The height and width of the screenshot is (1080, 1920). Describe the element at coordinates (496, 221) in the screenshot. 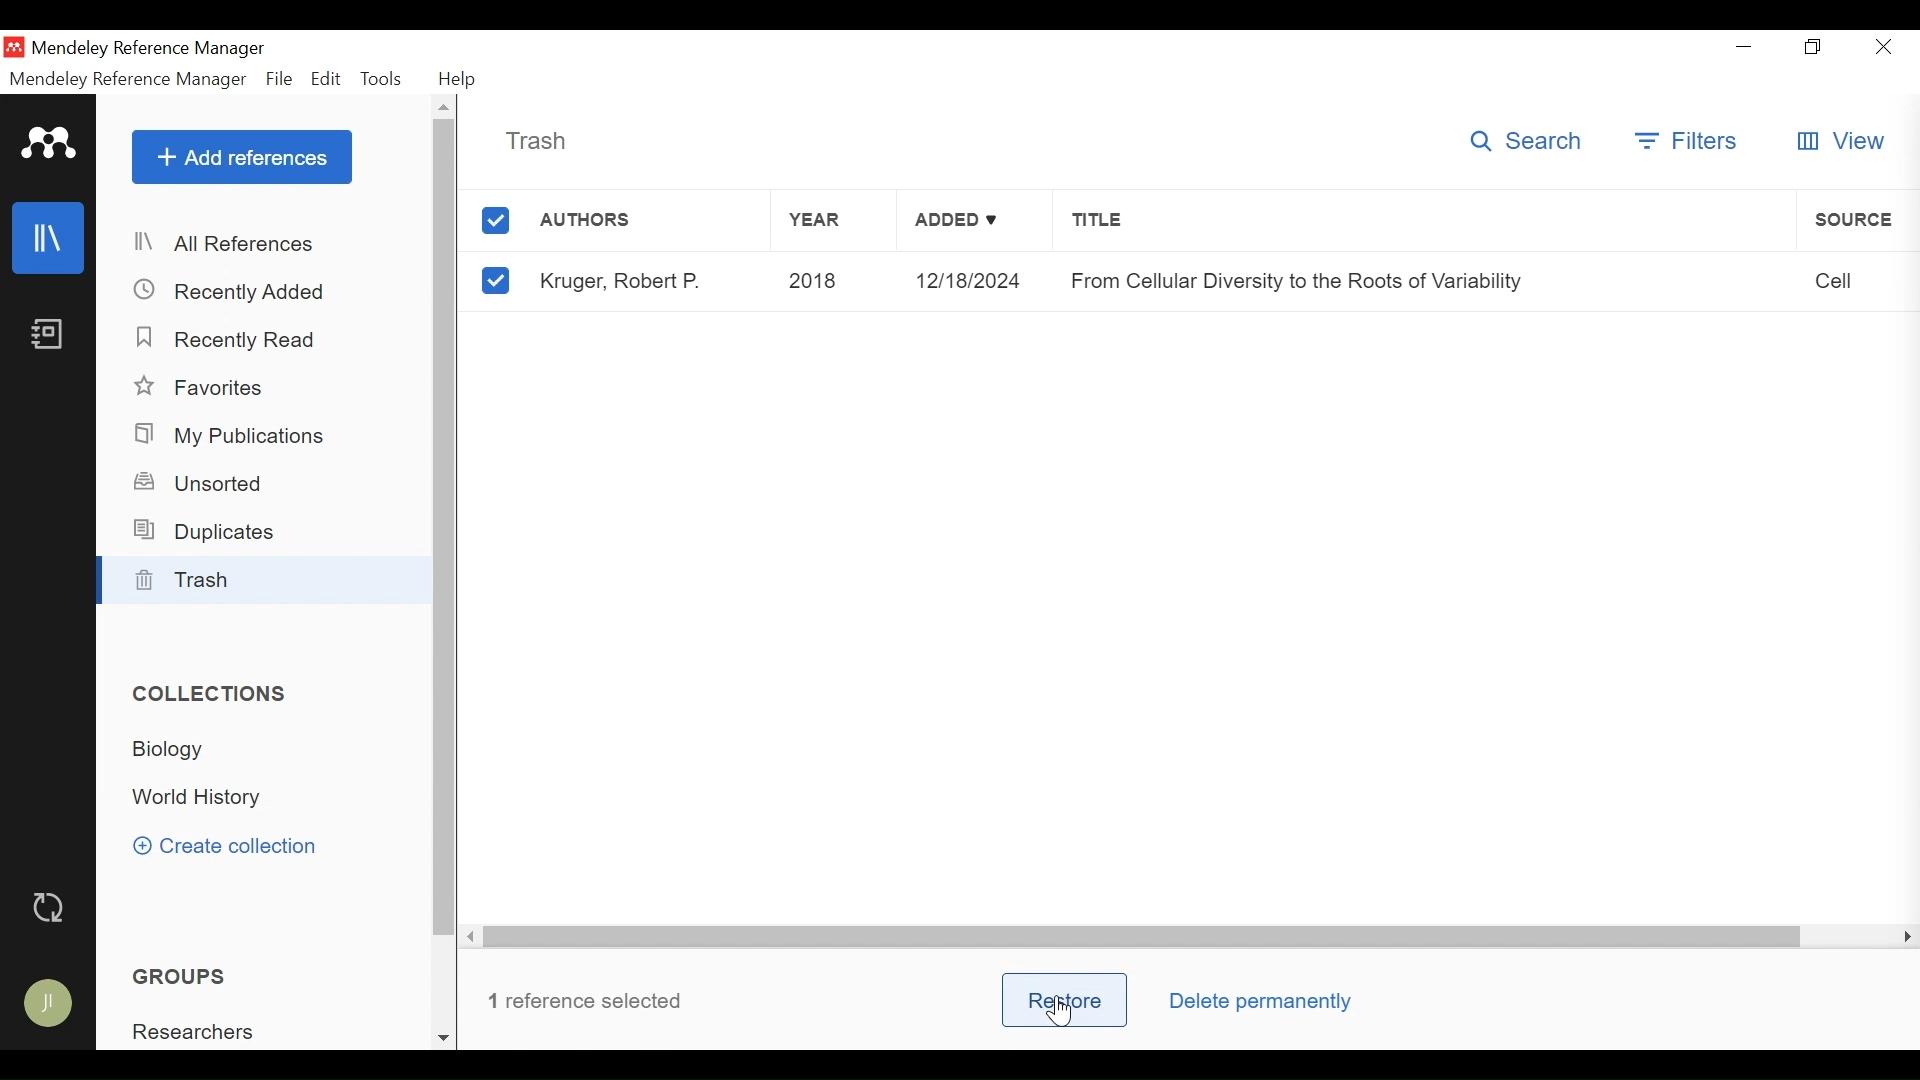

I see `(un)select all` at that location.